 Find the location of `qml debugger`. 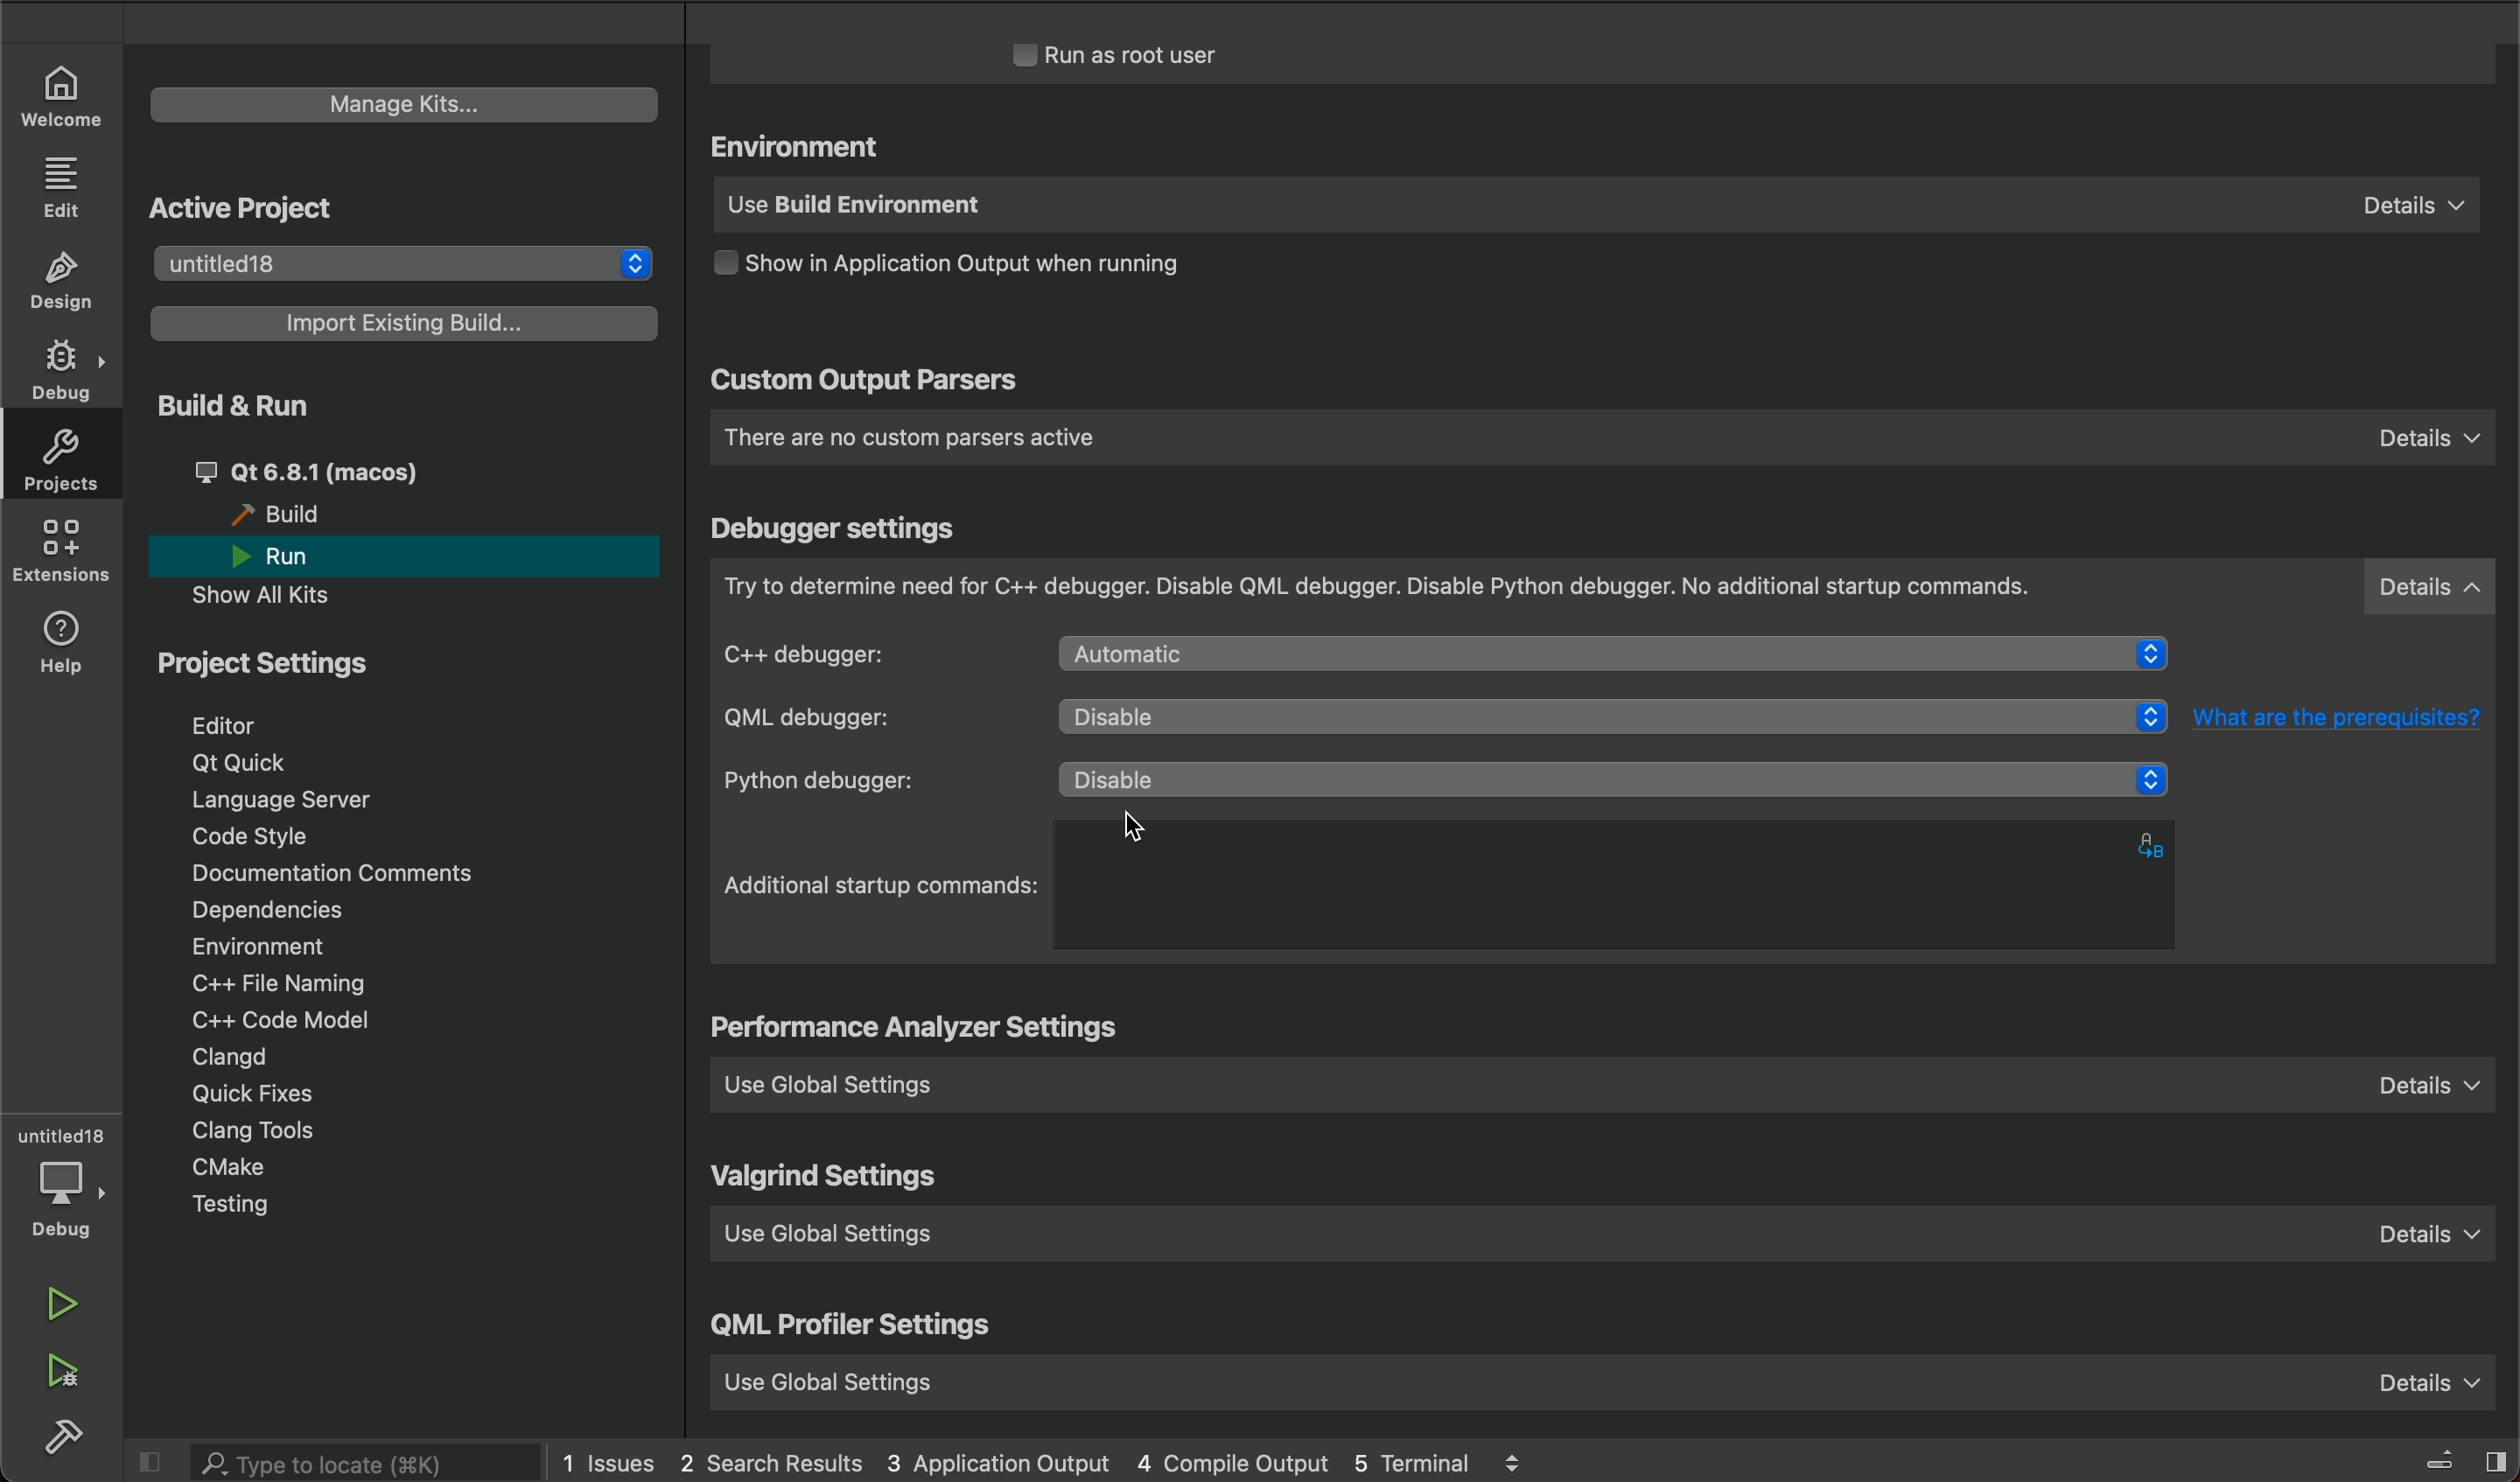

qml debugger is located at coordinates (856, 718).